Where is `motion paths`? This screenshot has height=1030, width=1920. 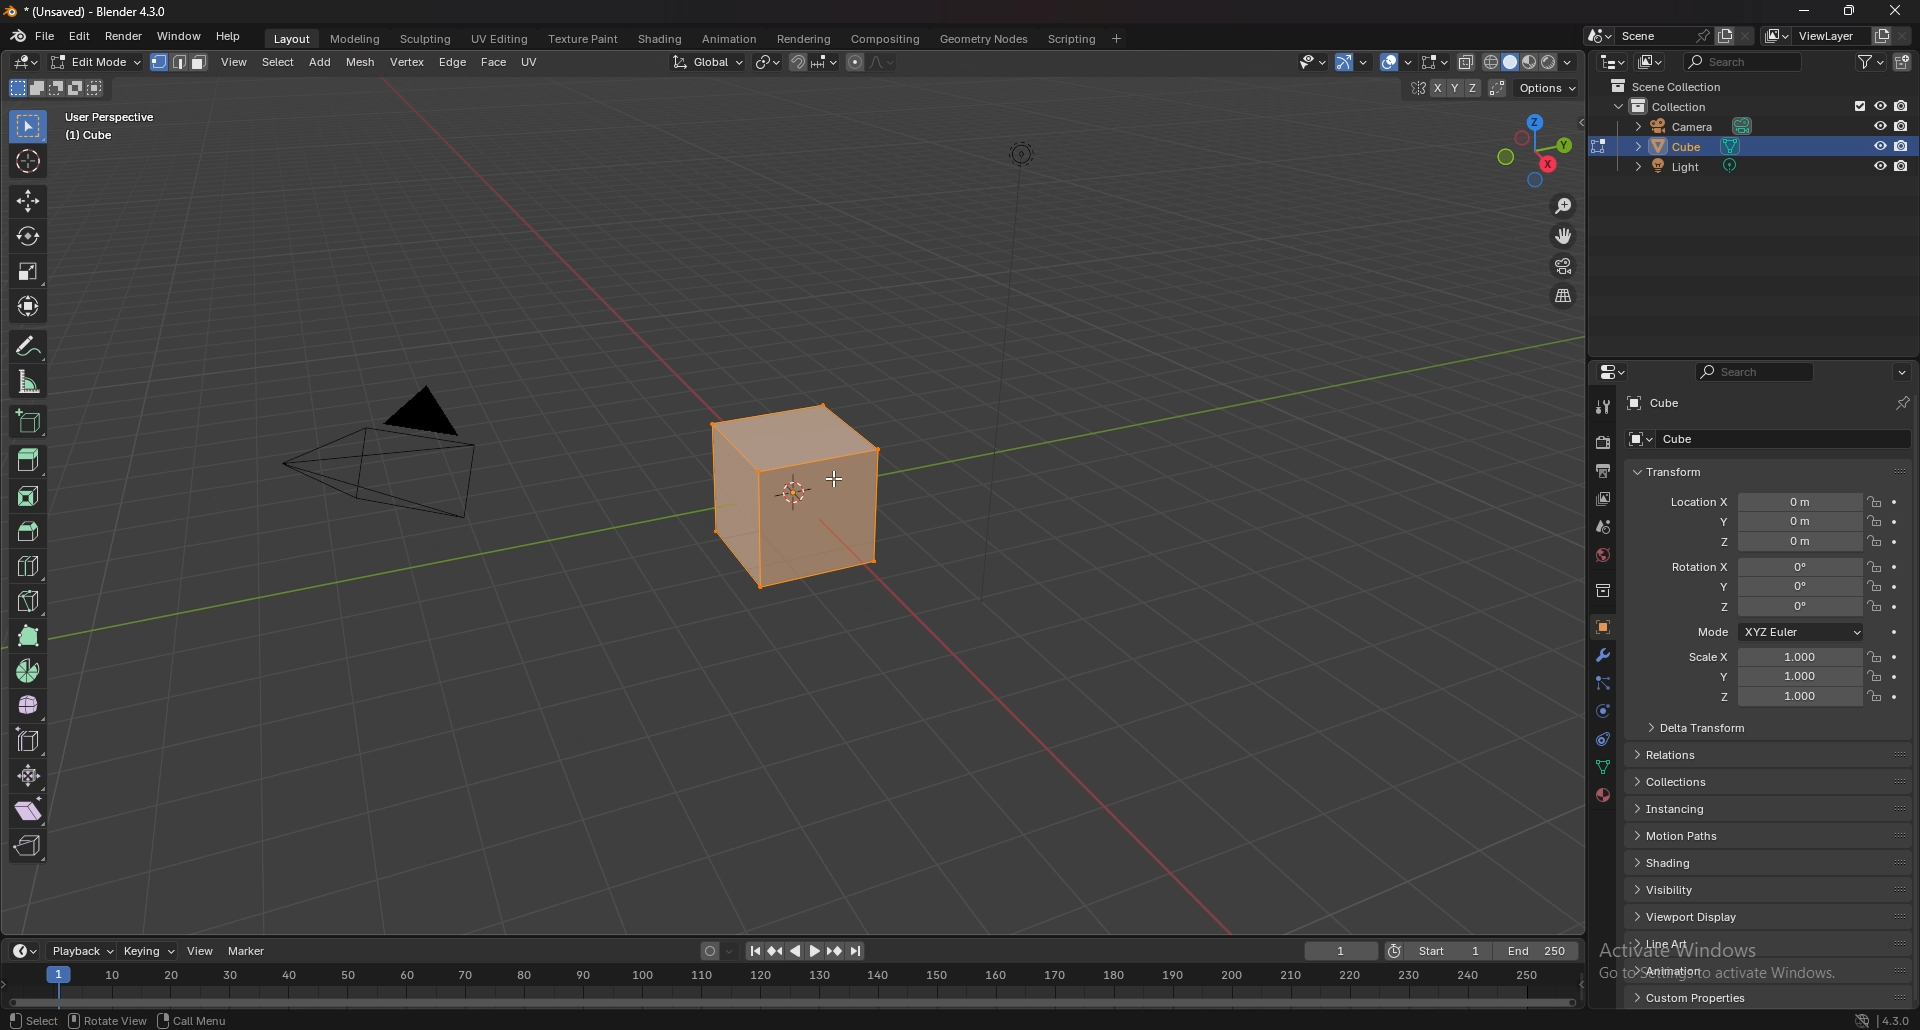 motion paths is located at coordinates (1688, 836).